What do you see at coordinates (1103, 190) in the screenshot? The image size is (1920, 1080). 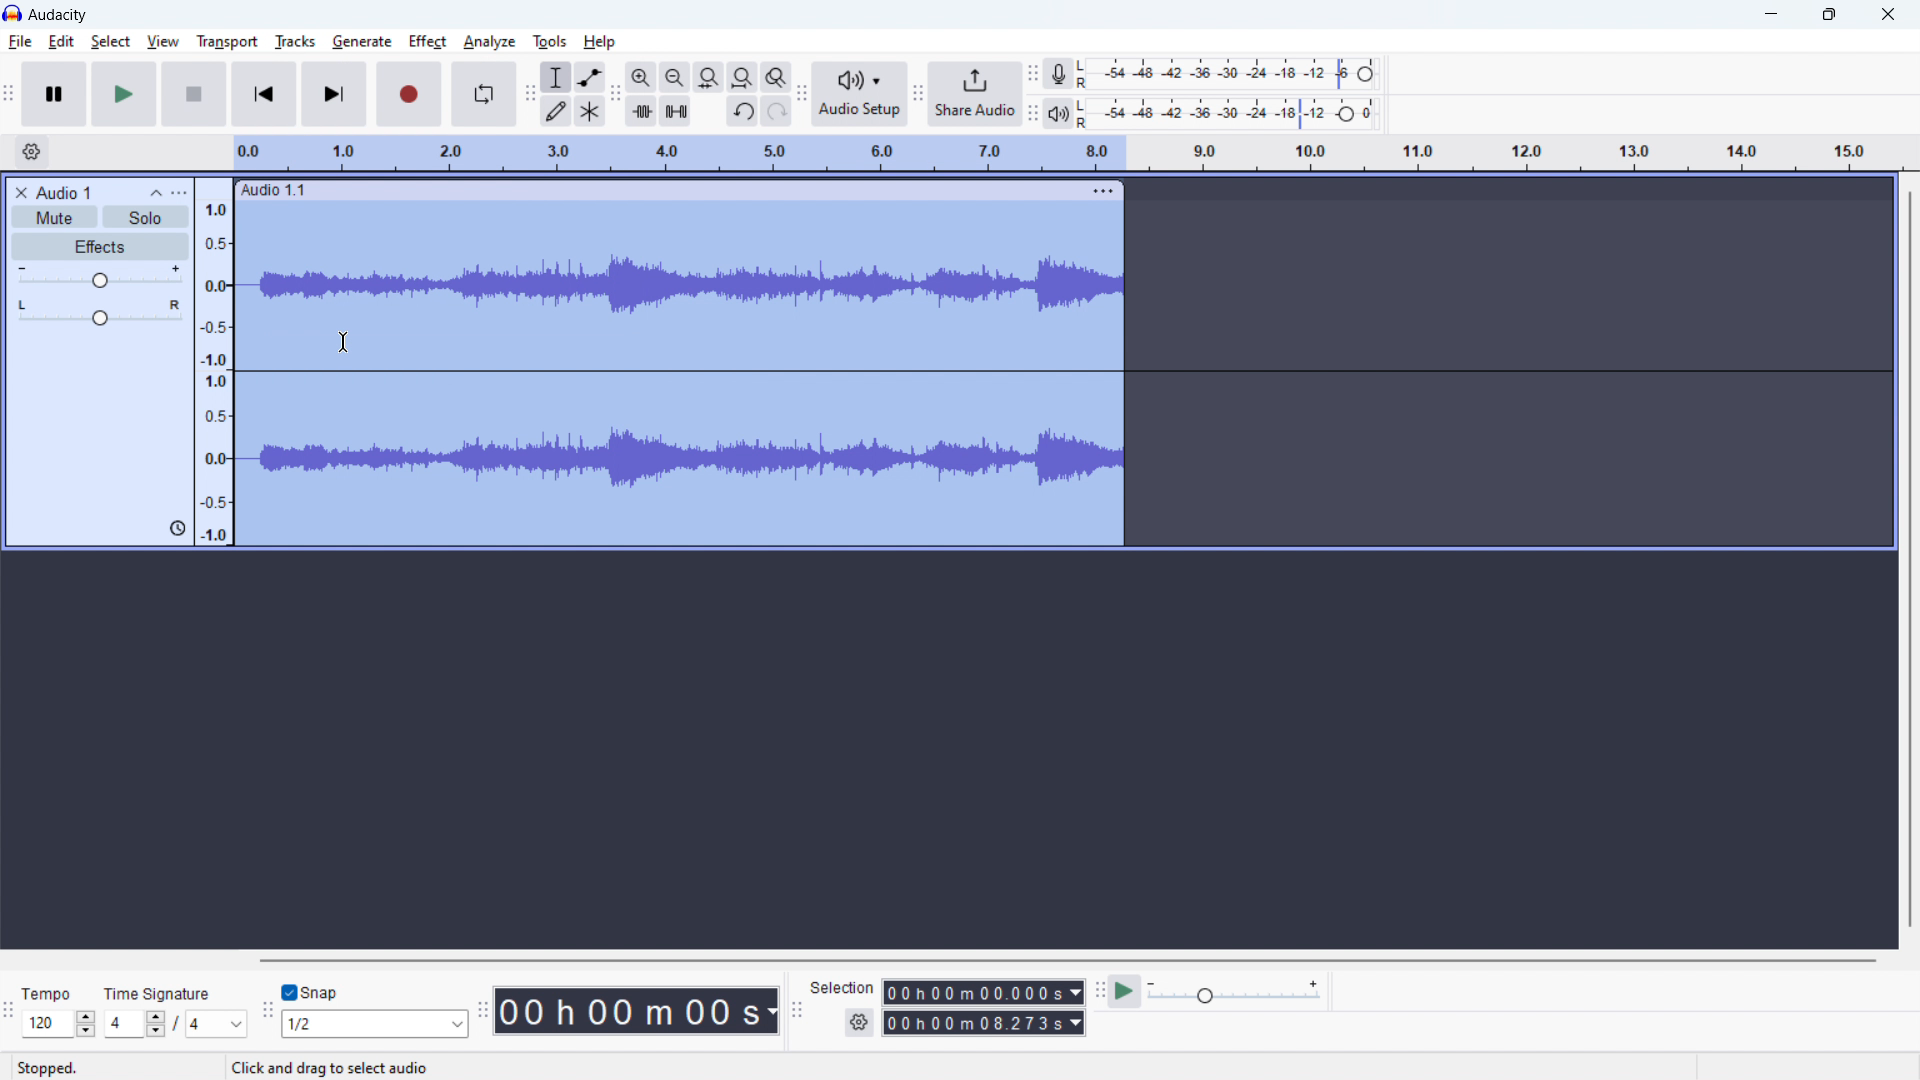 I see `track options` at bounding box center [1103, 190].